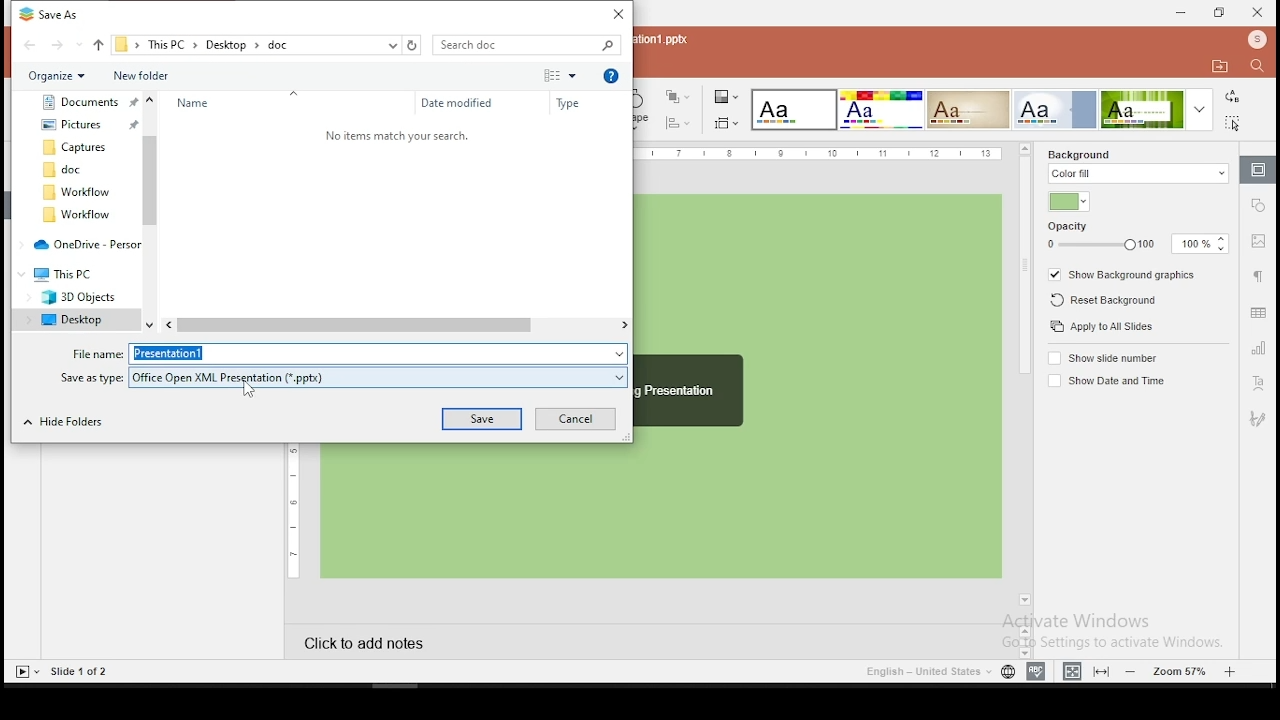 Image resolution: width=1280 pixels, height=720 pixels. Describe the element at coordinates (1099, 326) in the screenshot. I see `apply to all slides` at that location.